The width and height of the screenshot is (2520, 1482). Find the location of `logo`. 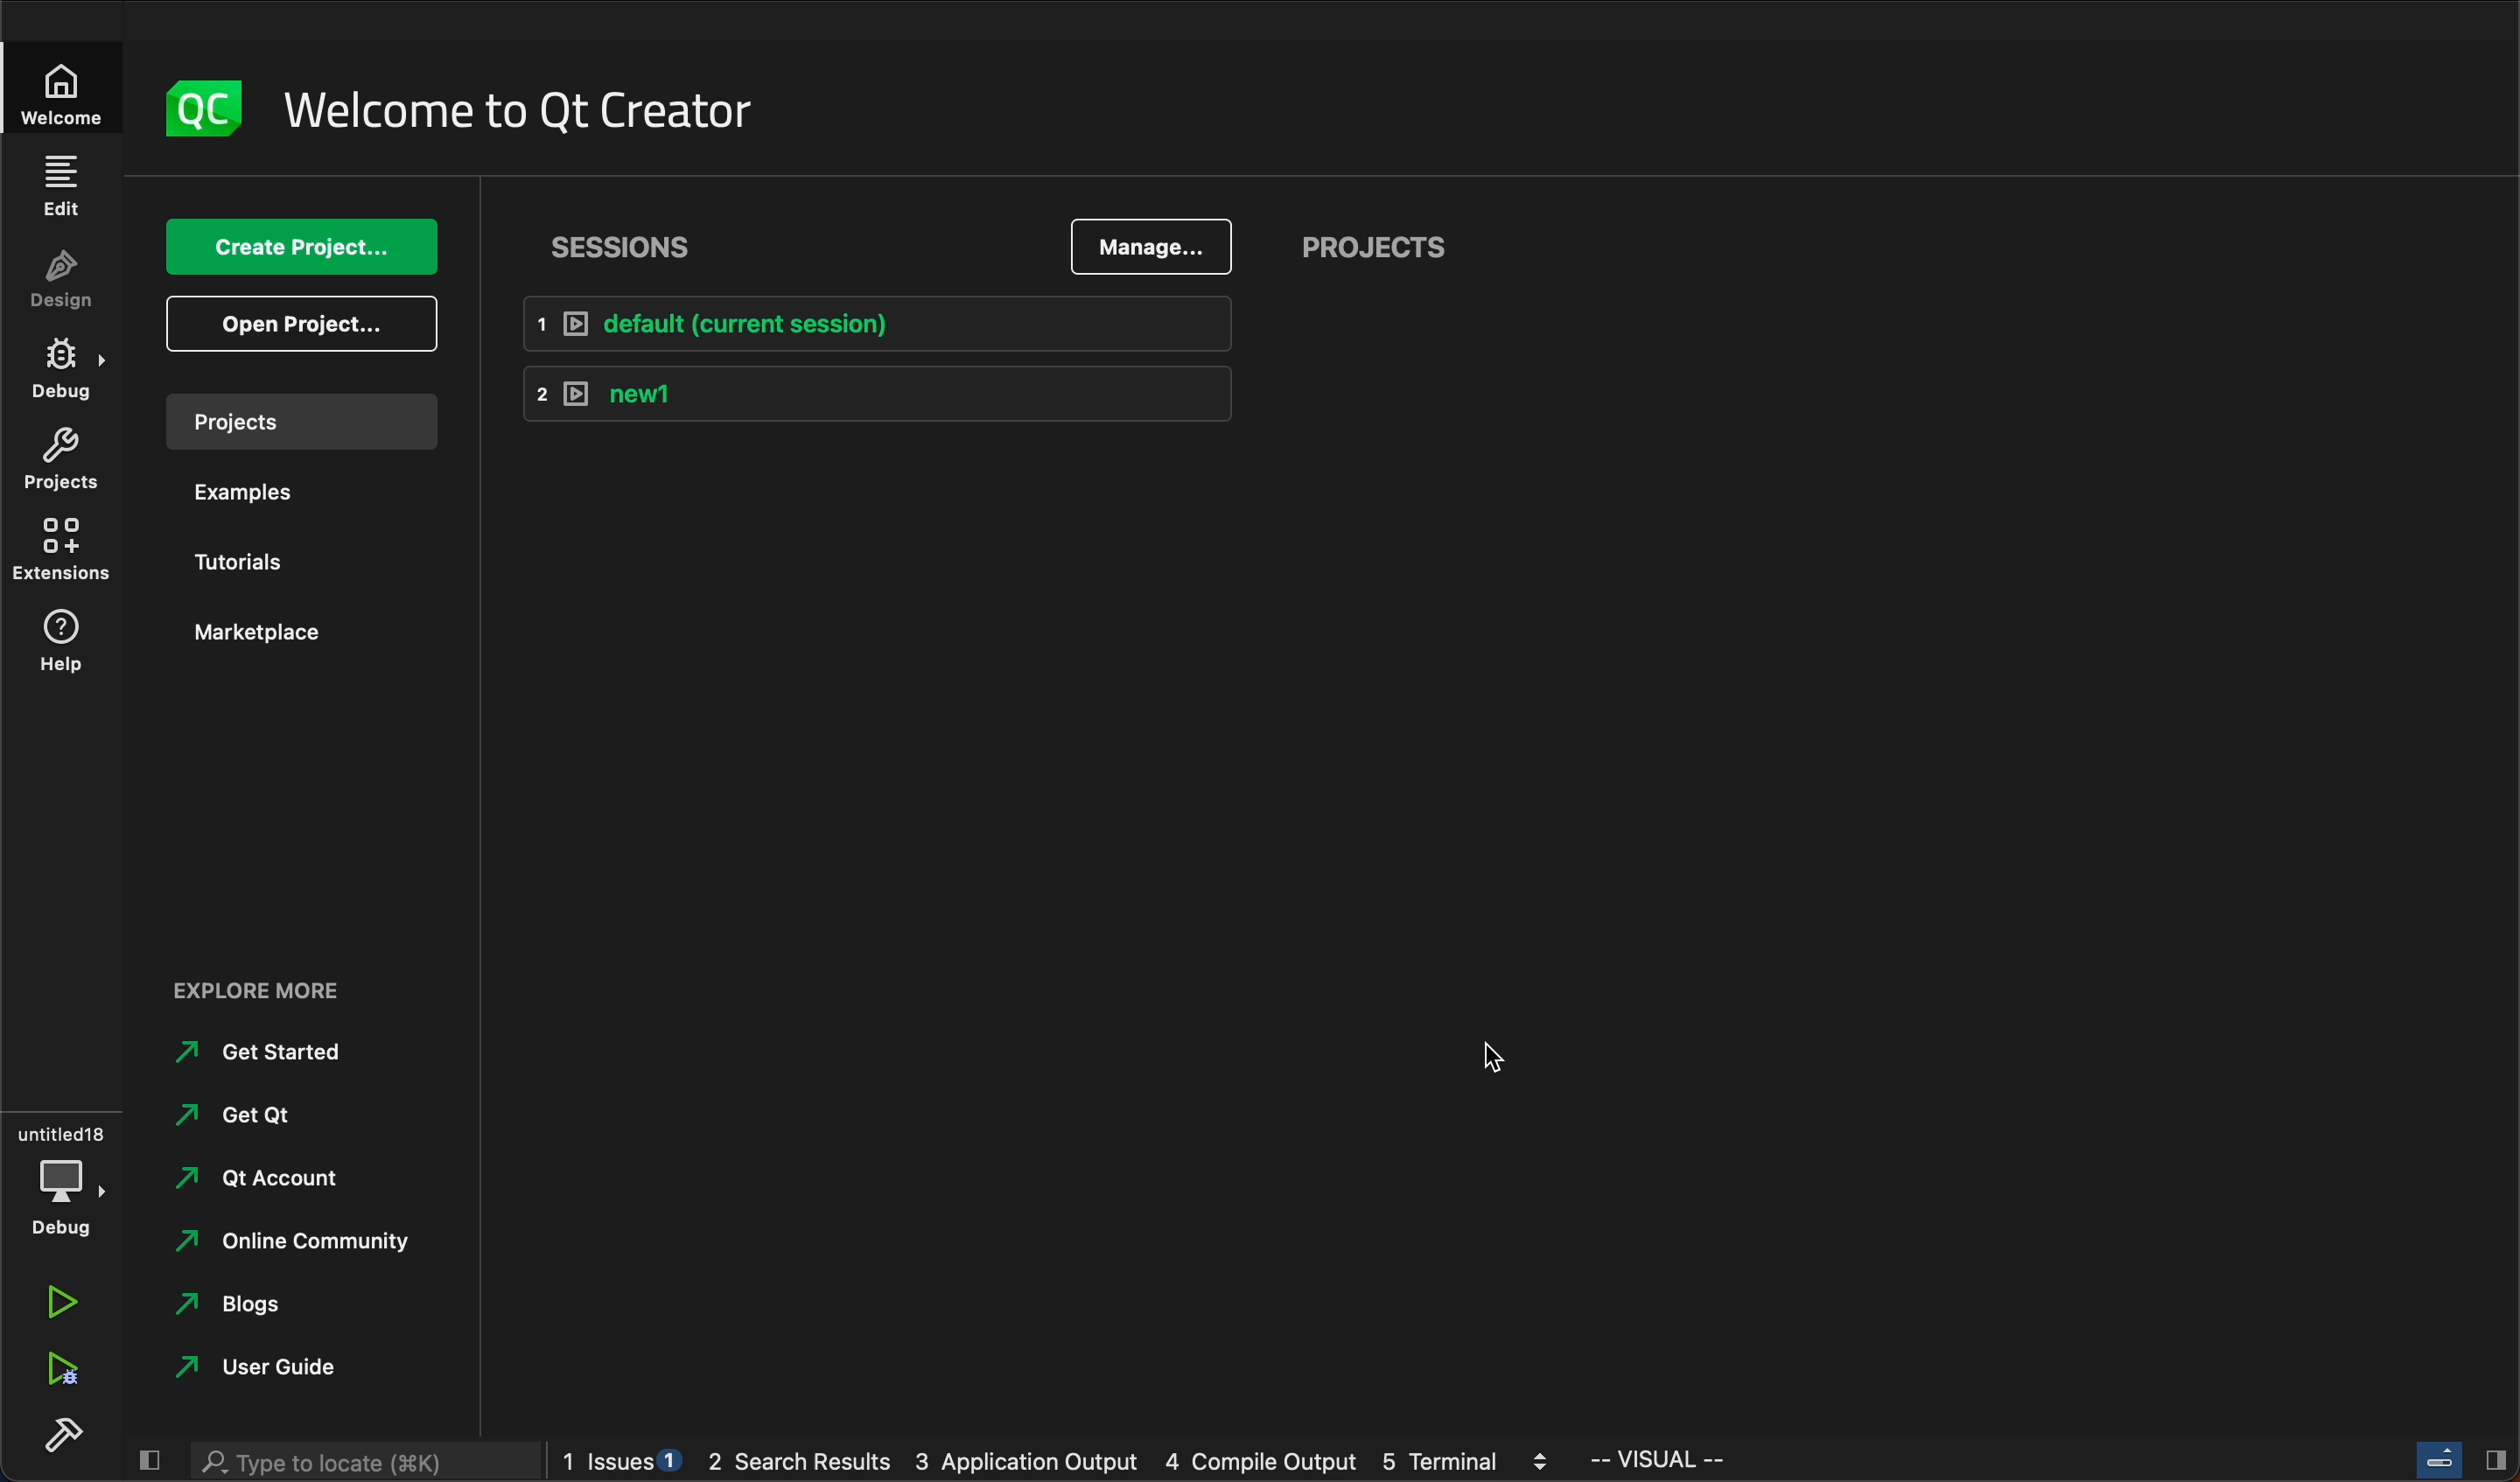

logo is located at coordinates (199, 102).